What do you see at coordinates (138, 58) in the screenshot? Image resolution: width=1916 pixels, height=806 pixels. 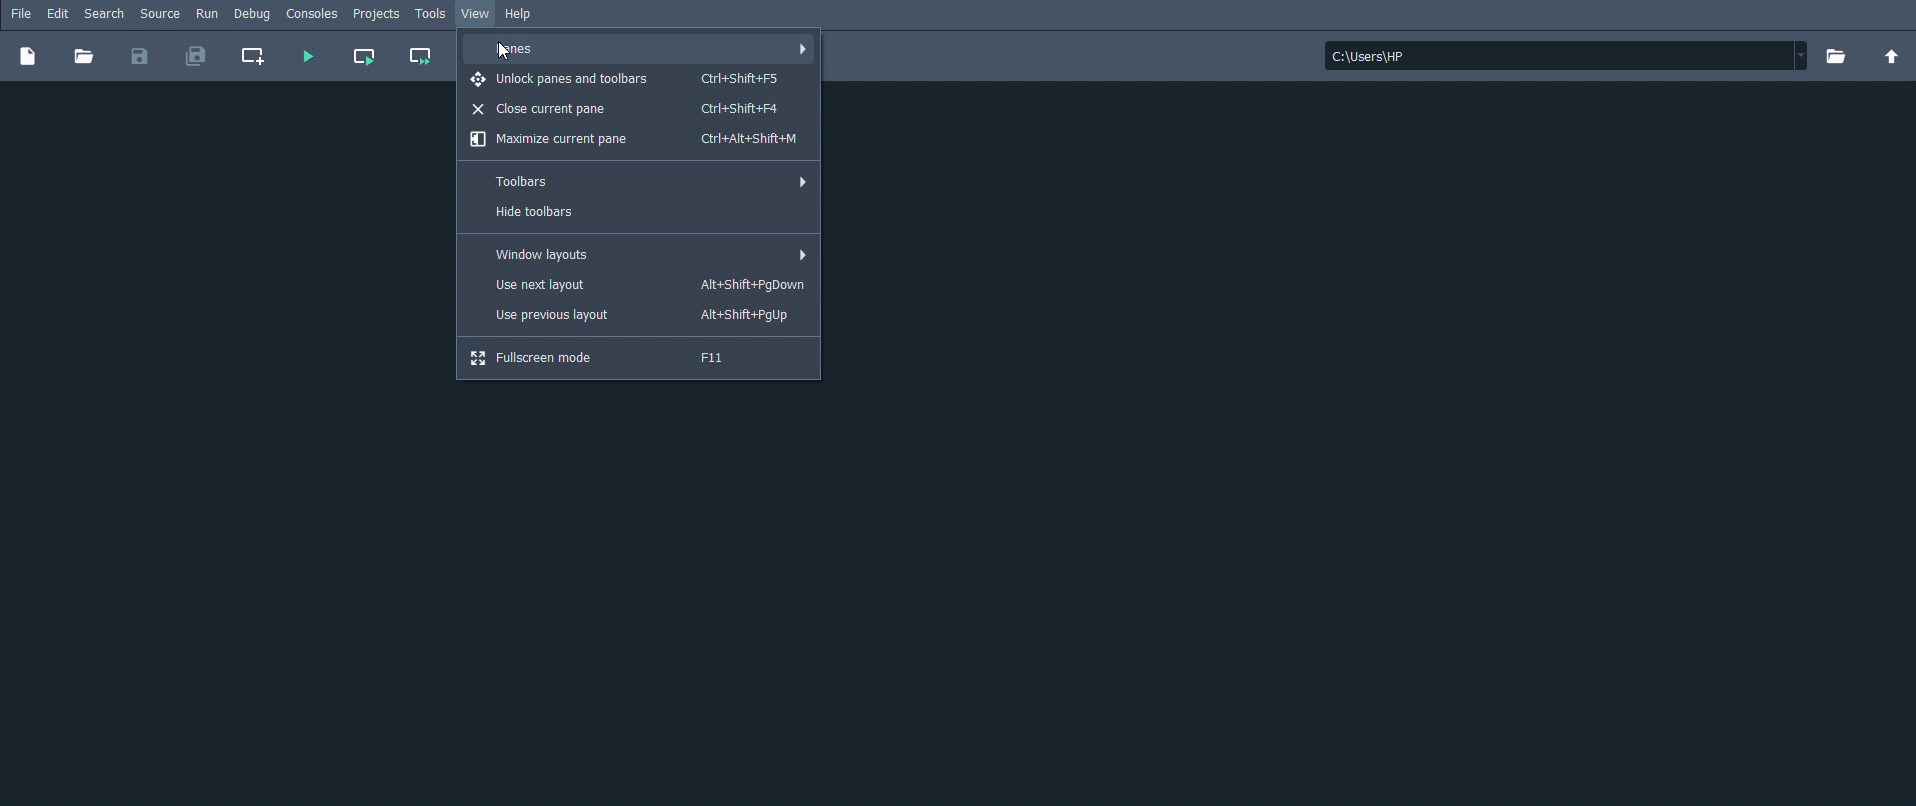 I see `Save file` at bounding box center [138, 58].